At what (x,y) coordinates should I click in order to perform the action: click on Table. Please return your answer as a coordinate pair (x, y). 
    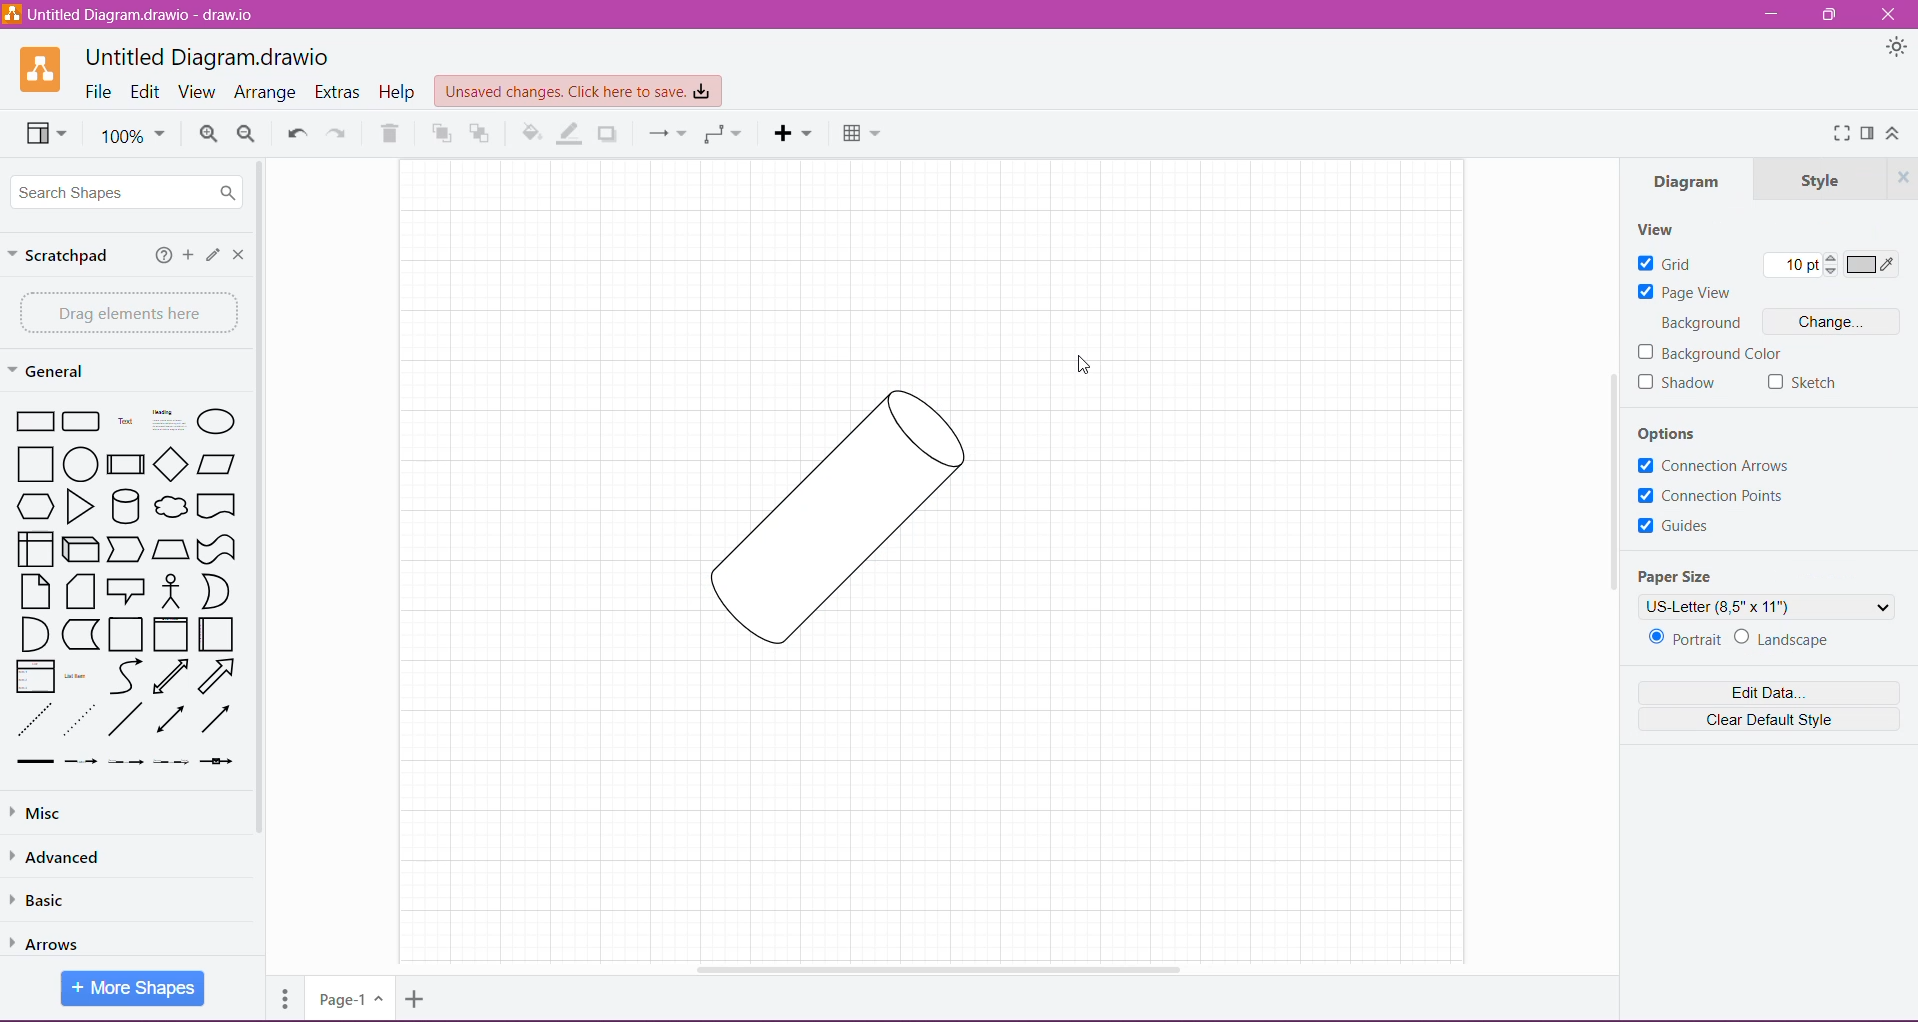
    Looking at the image, I should click on (863, 135).